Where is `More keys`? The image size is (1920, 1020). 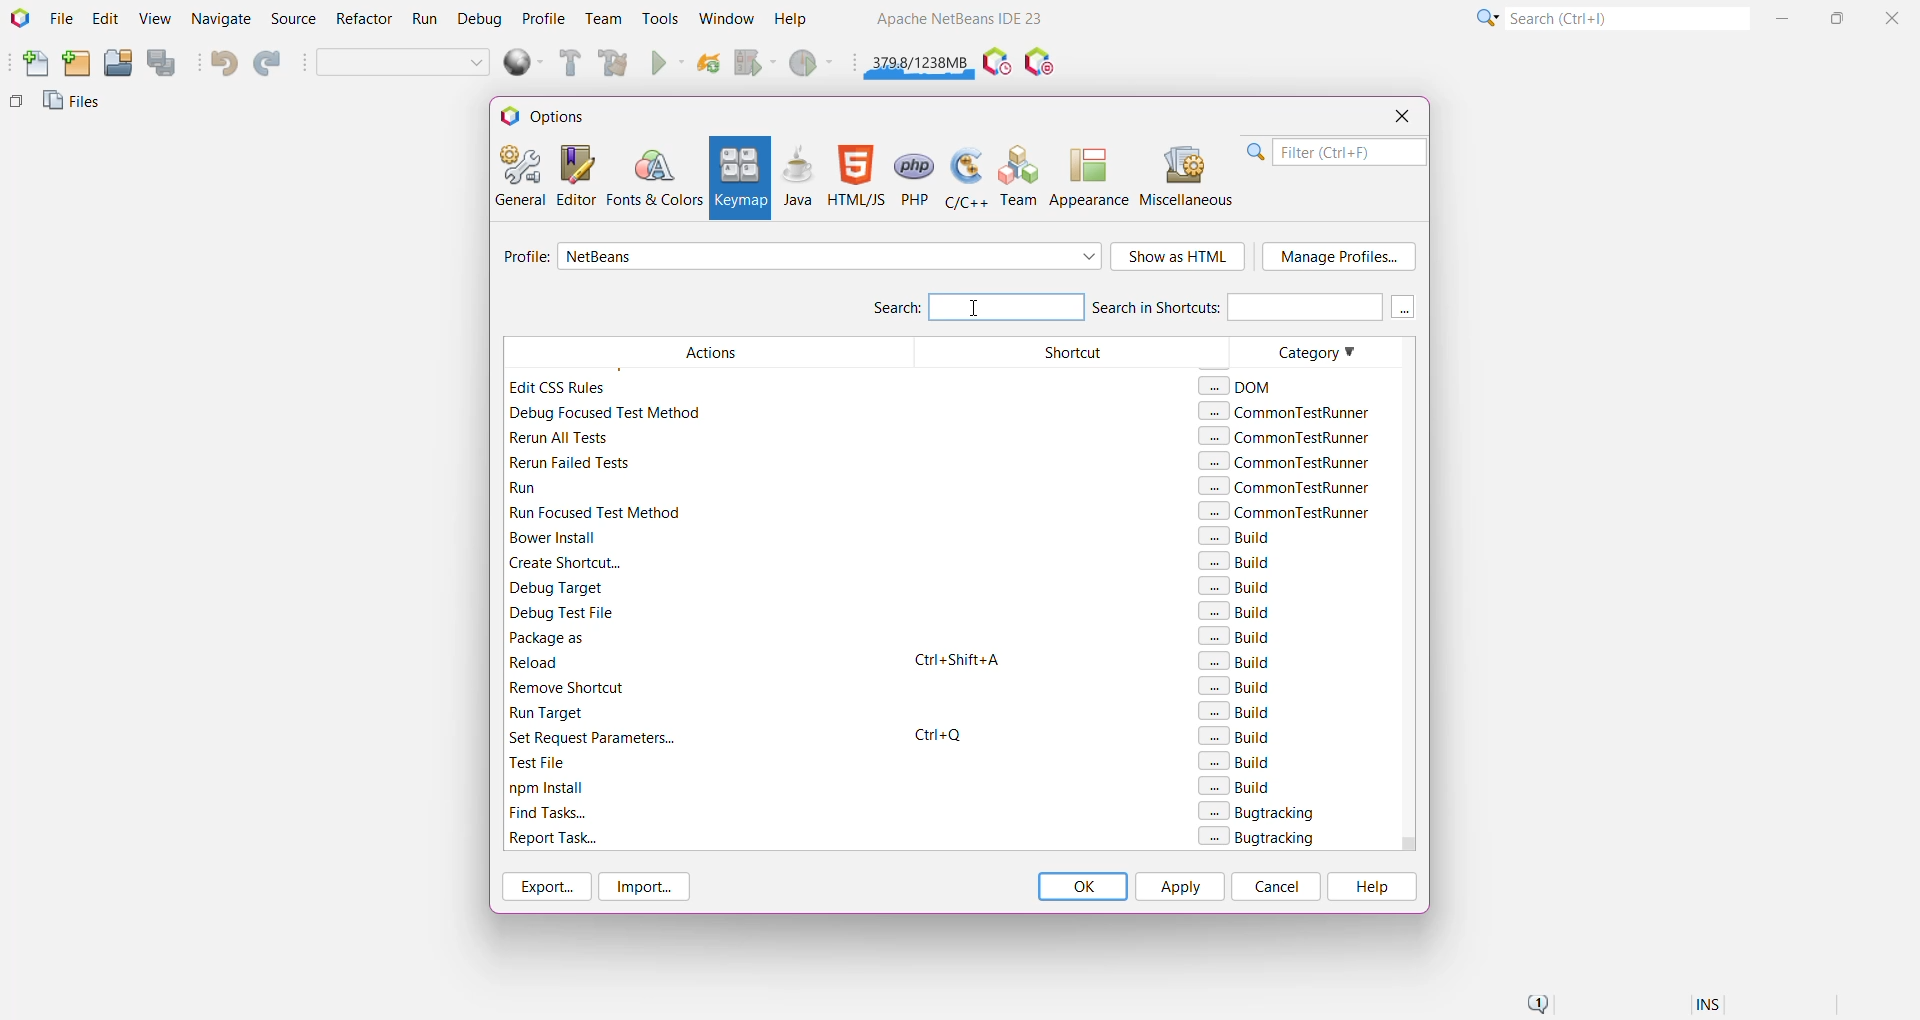 More keys is located at coordinates (1404, 307).